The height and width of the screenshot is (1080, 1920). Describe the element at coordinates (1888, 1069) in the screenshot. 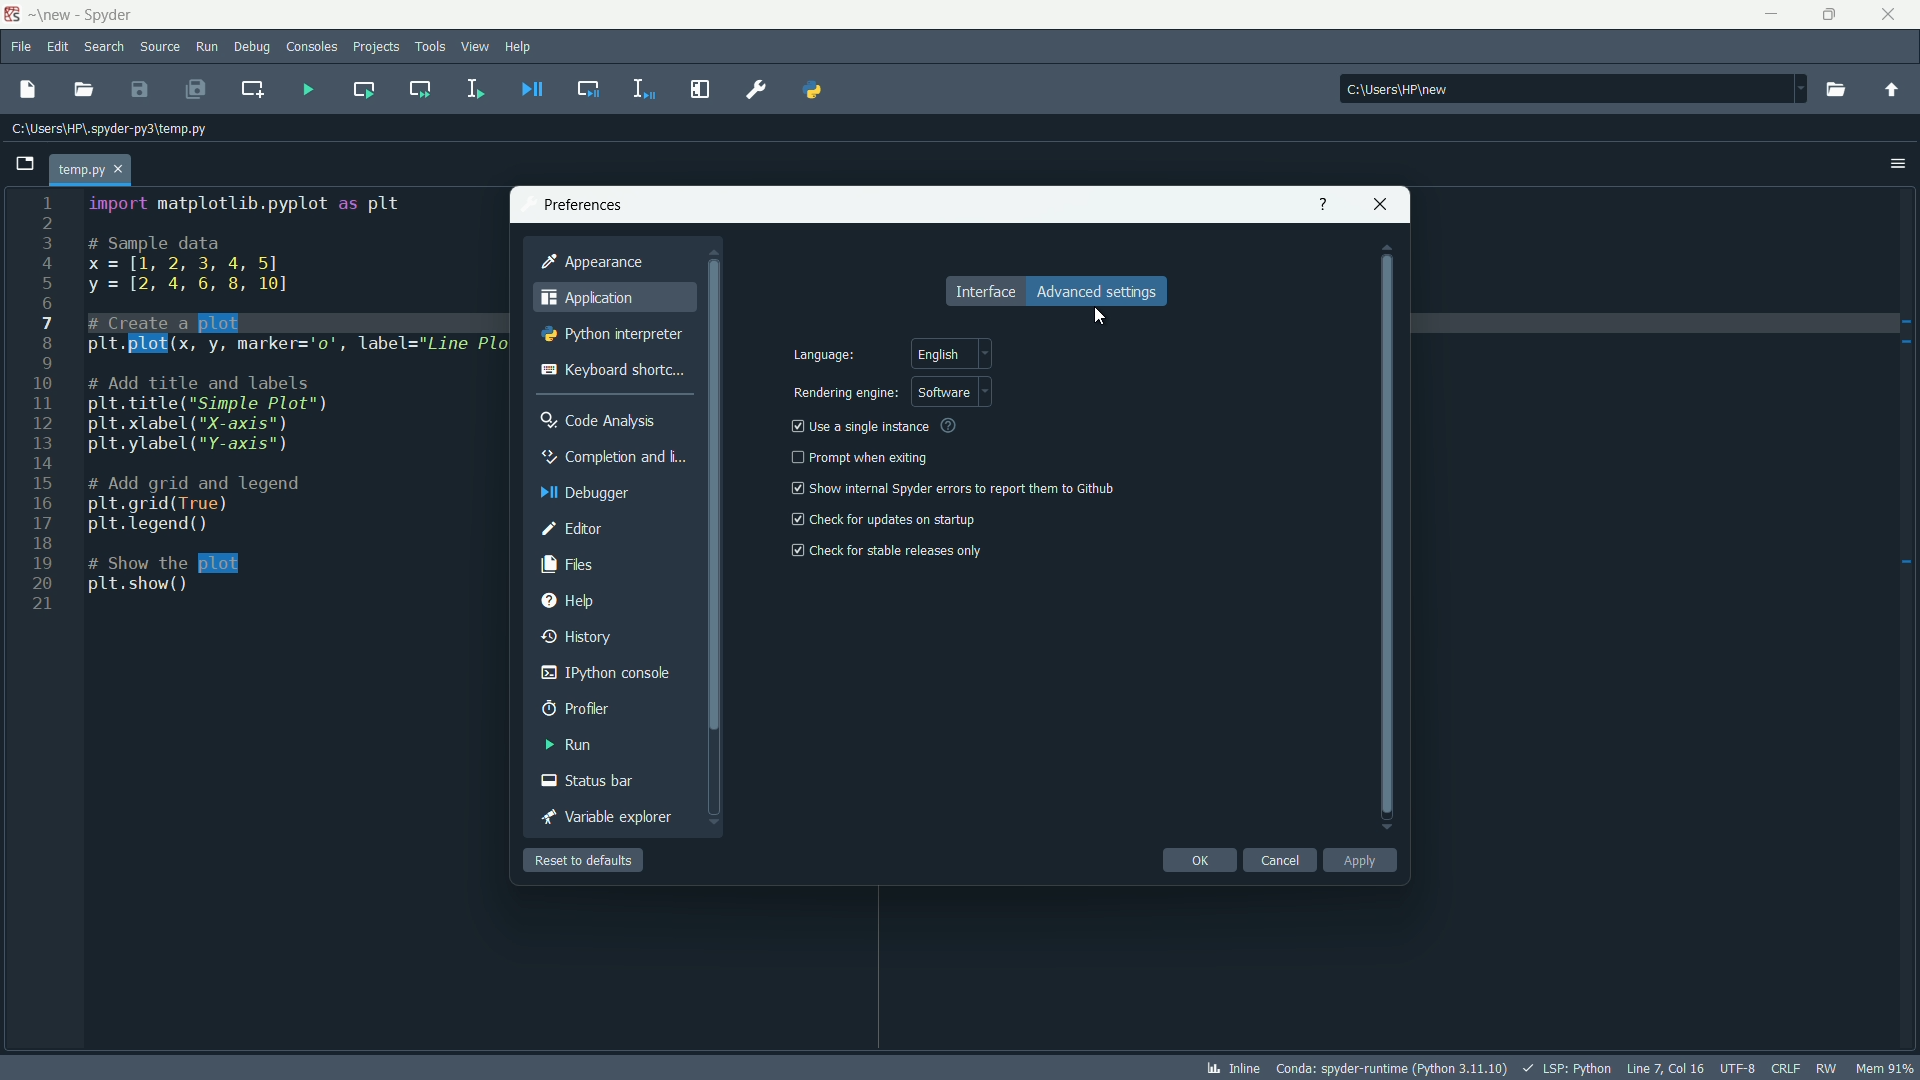

I see `memory usage` at that location.